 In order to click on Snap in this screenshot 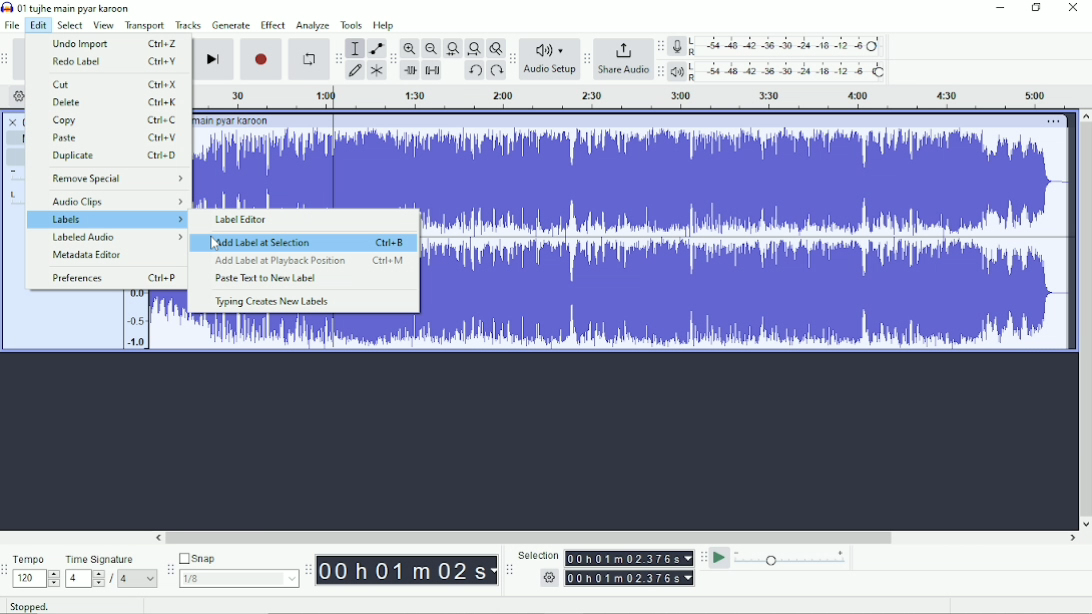, I will do `click(238, 569)`.